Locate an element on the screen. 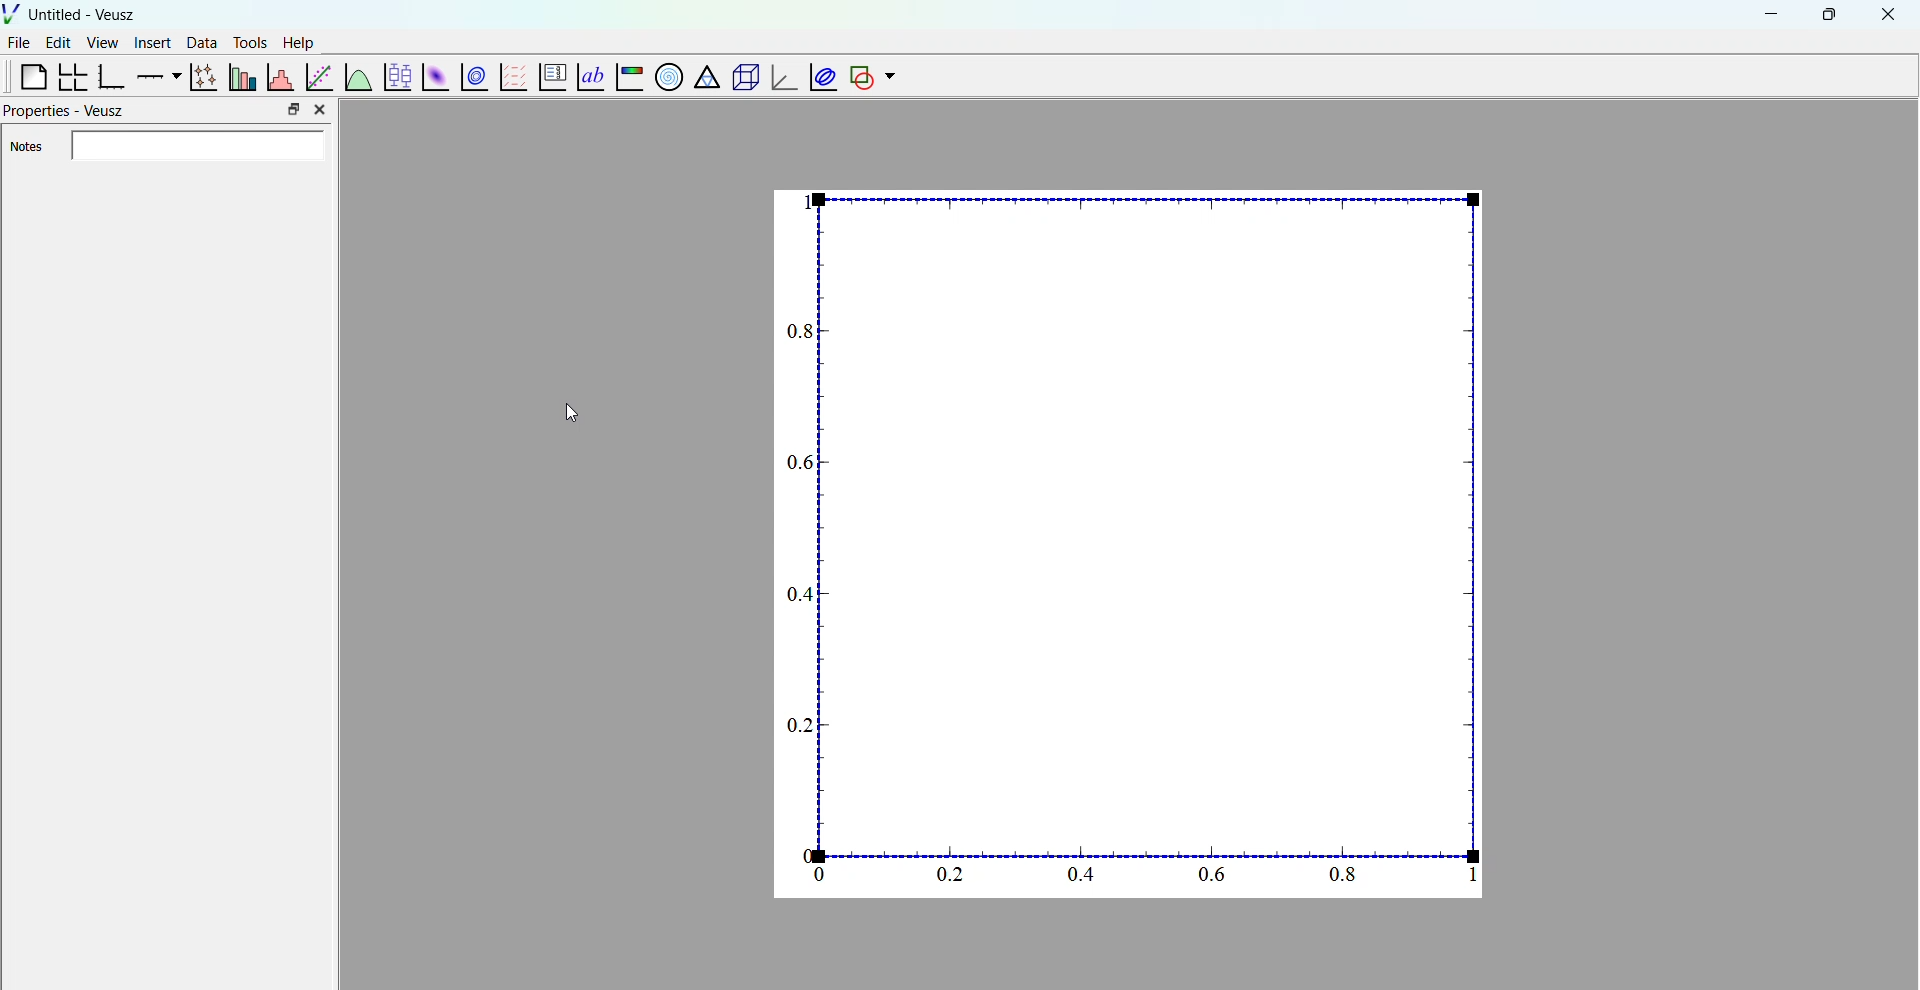 The image size is (1920, 990). plot functions is located at coordinates (357, 76).